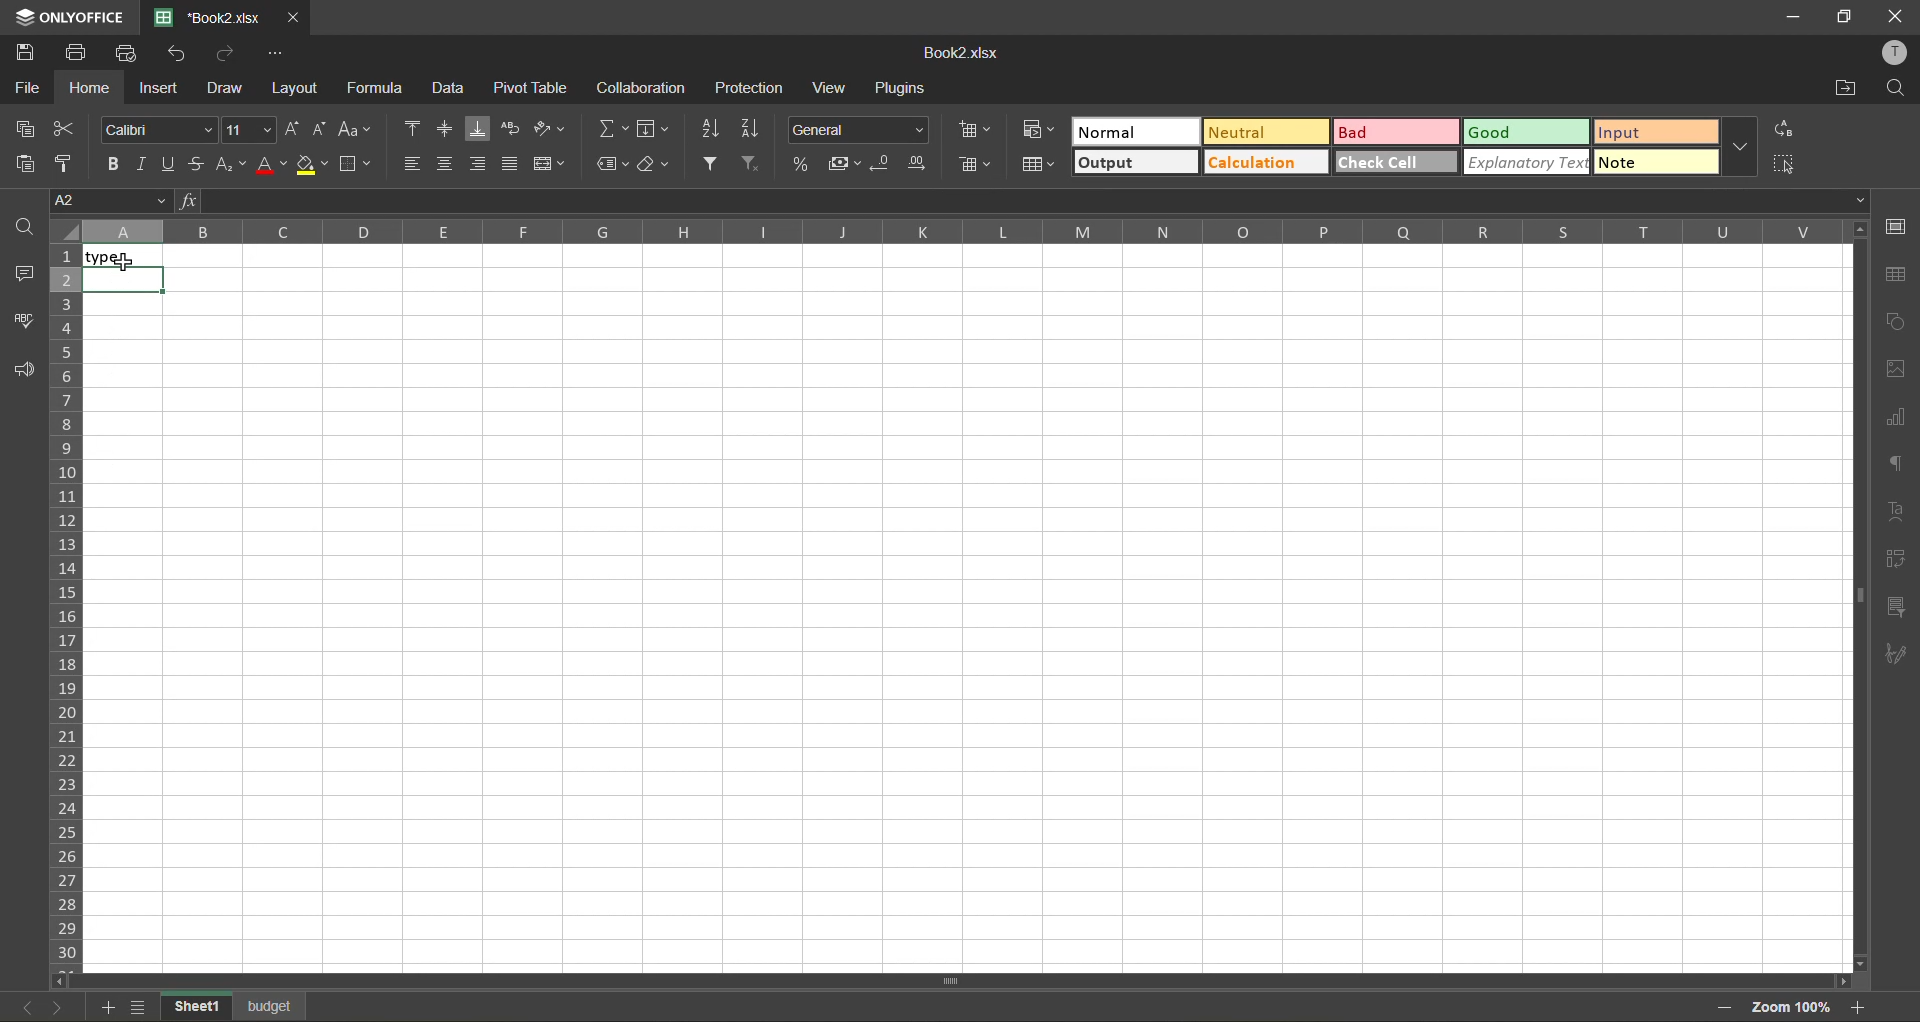  What do you see at coordinates (1781, 17) in the screenshot?
I see `minimize` at bounding box center [1781, 17].